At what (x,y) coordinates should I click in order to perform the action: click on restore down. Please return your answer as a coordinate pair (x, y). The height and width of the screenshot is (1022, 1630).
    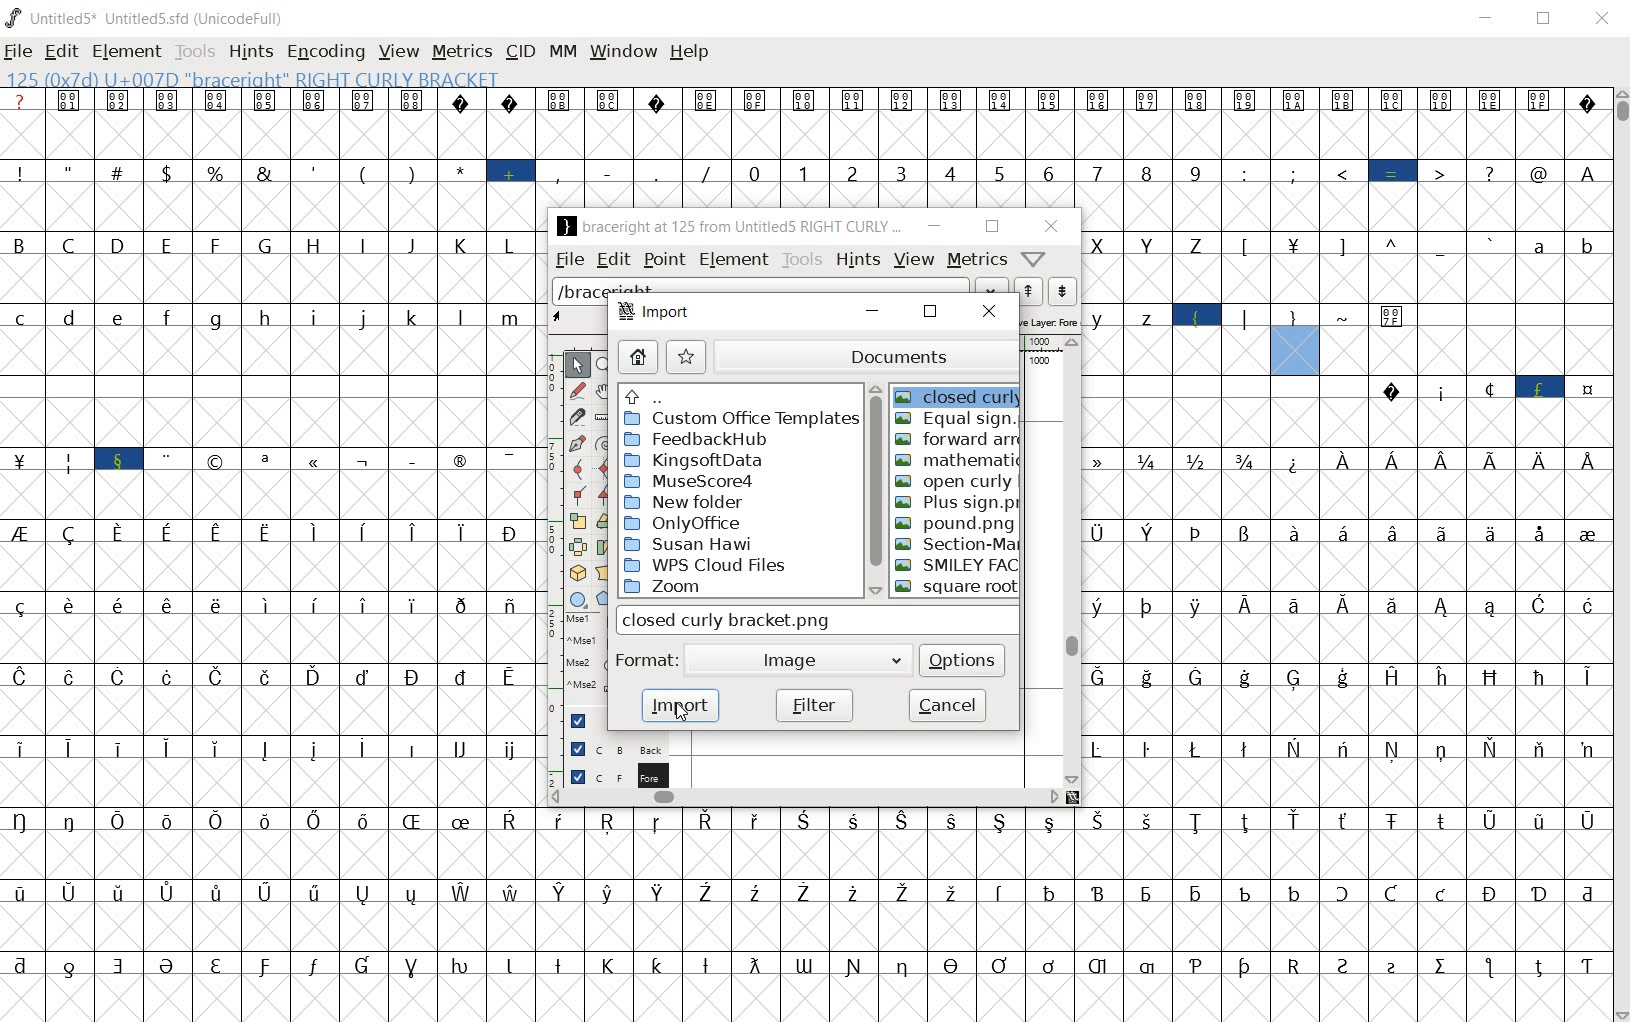
    Looking at the image, I should click on (933, 313).